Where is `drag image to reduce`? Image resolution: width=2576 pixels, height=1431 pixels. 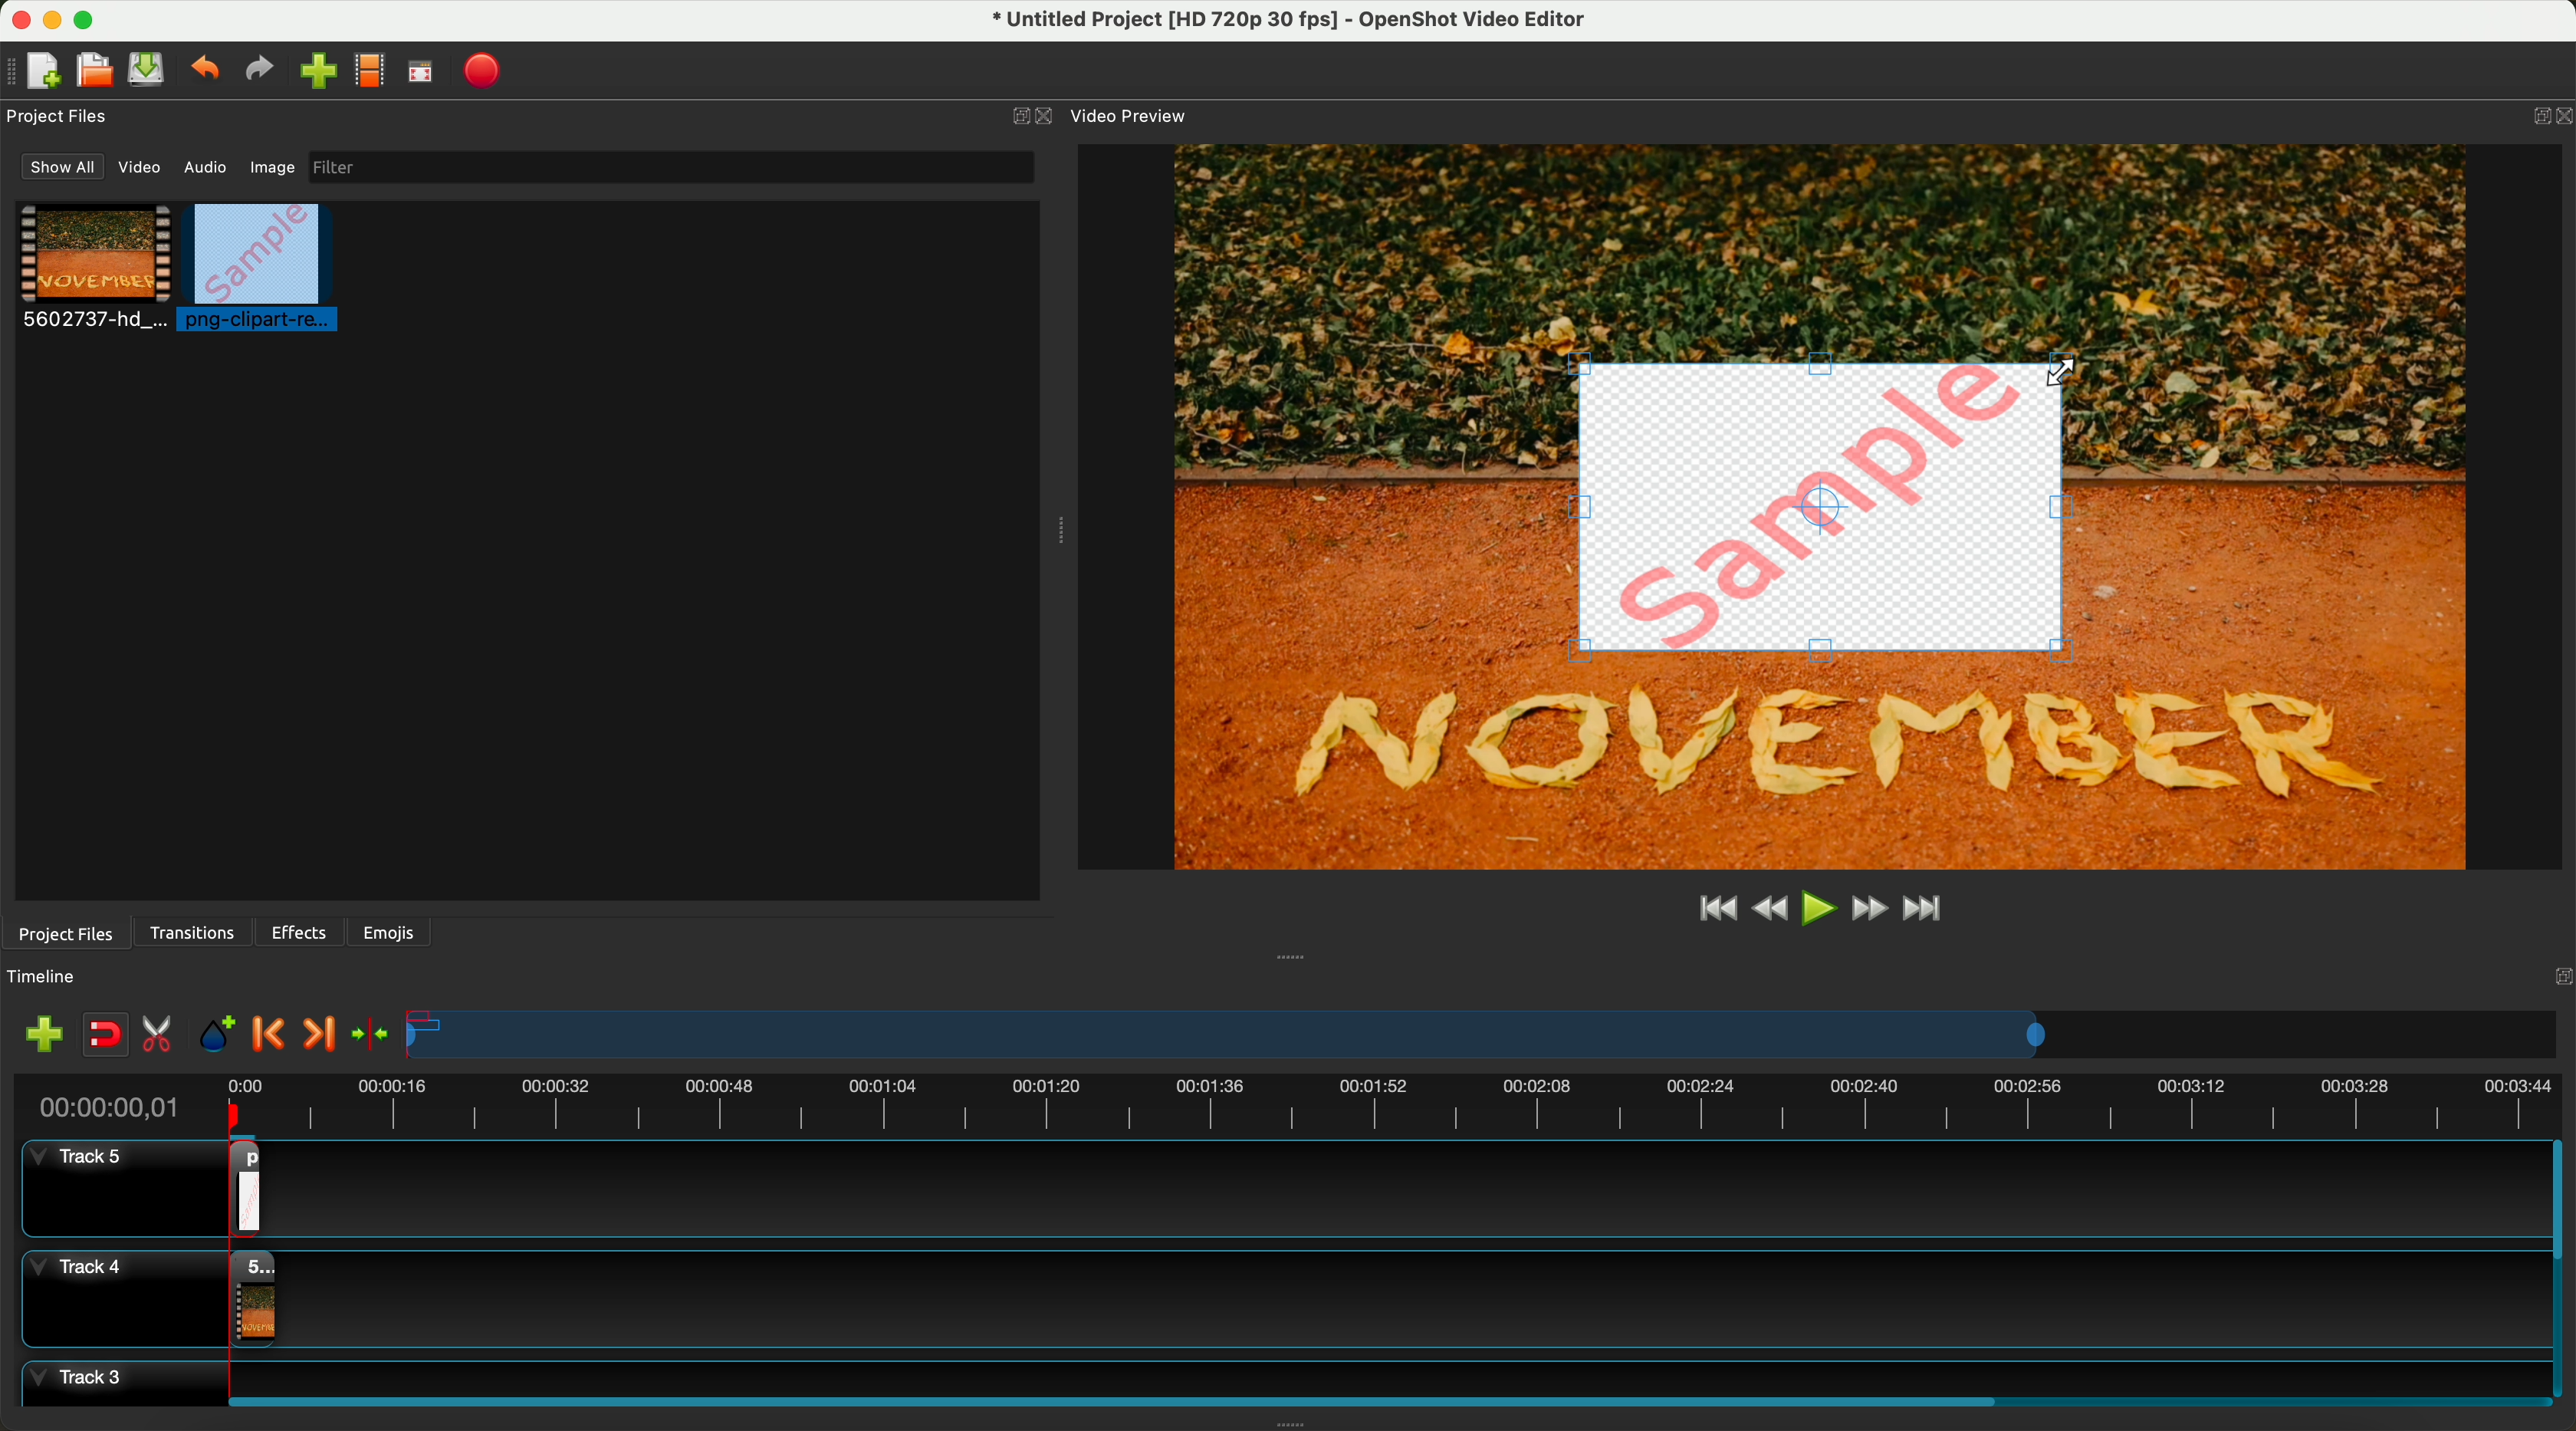 drag image to reduce is located at coordinates (1824, 507).